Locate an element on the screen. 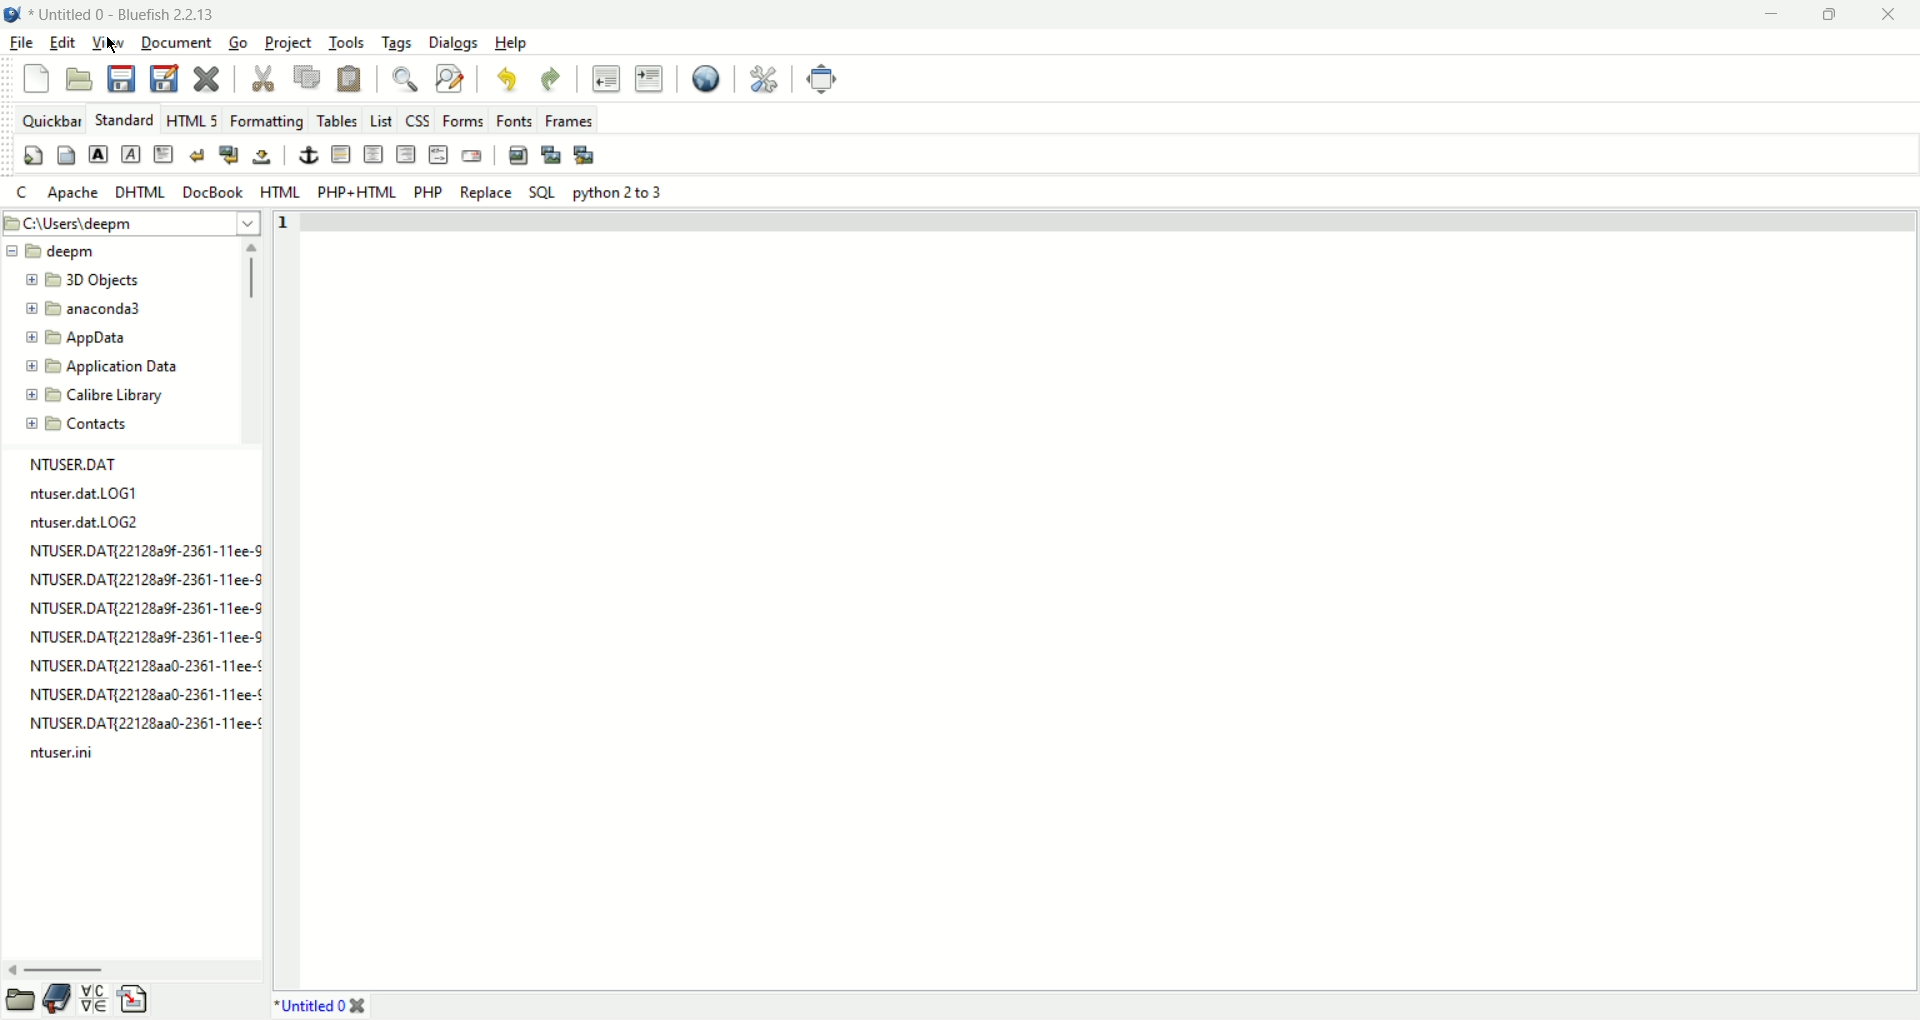  tags is located at coordinates (396, 43).